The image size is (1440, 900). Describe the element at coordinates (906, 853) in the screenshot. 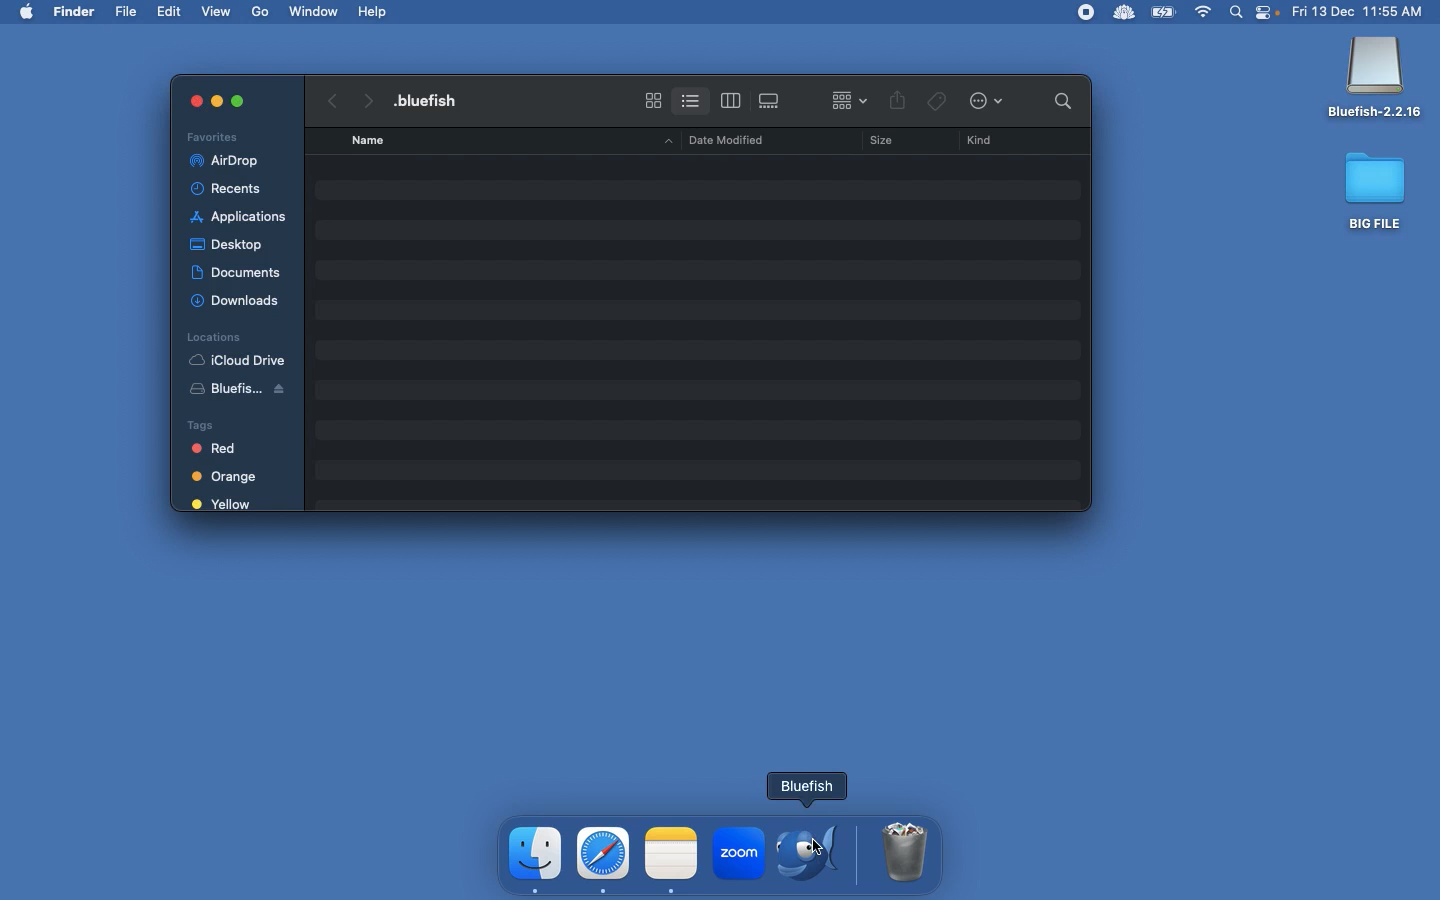

I see `Trash` at that location.